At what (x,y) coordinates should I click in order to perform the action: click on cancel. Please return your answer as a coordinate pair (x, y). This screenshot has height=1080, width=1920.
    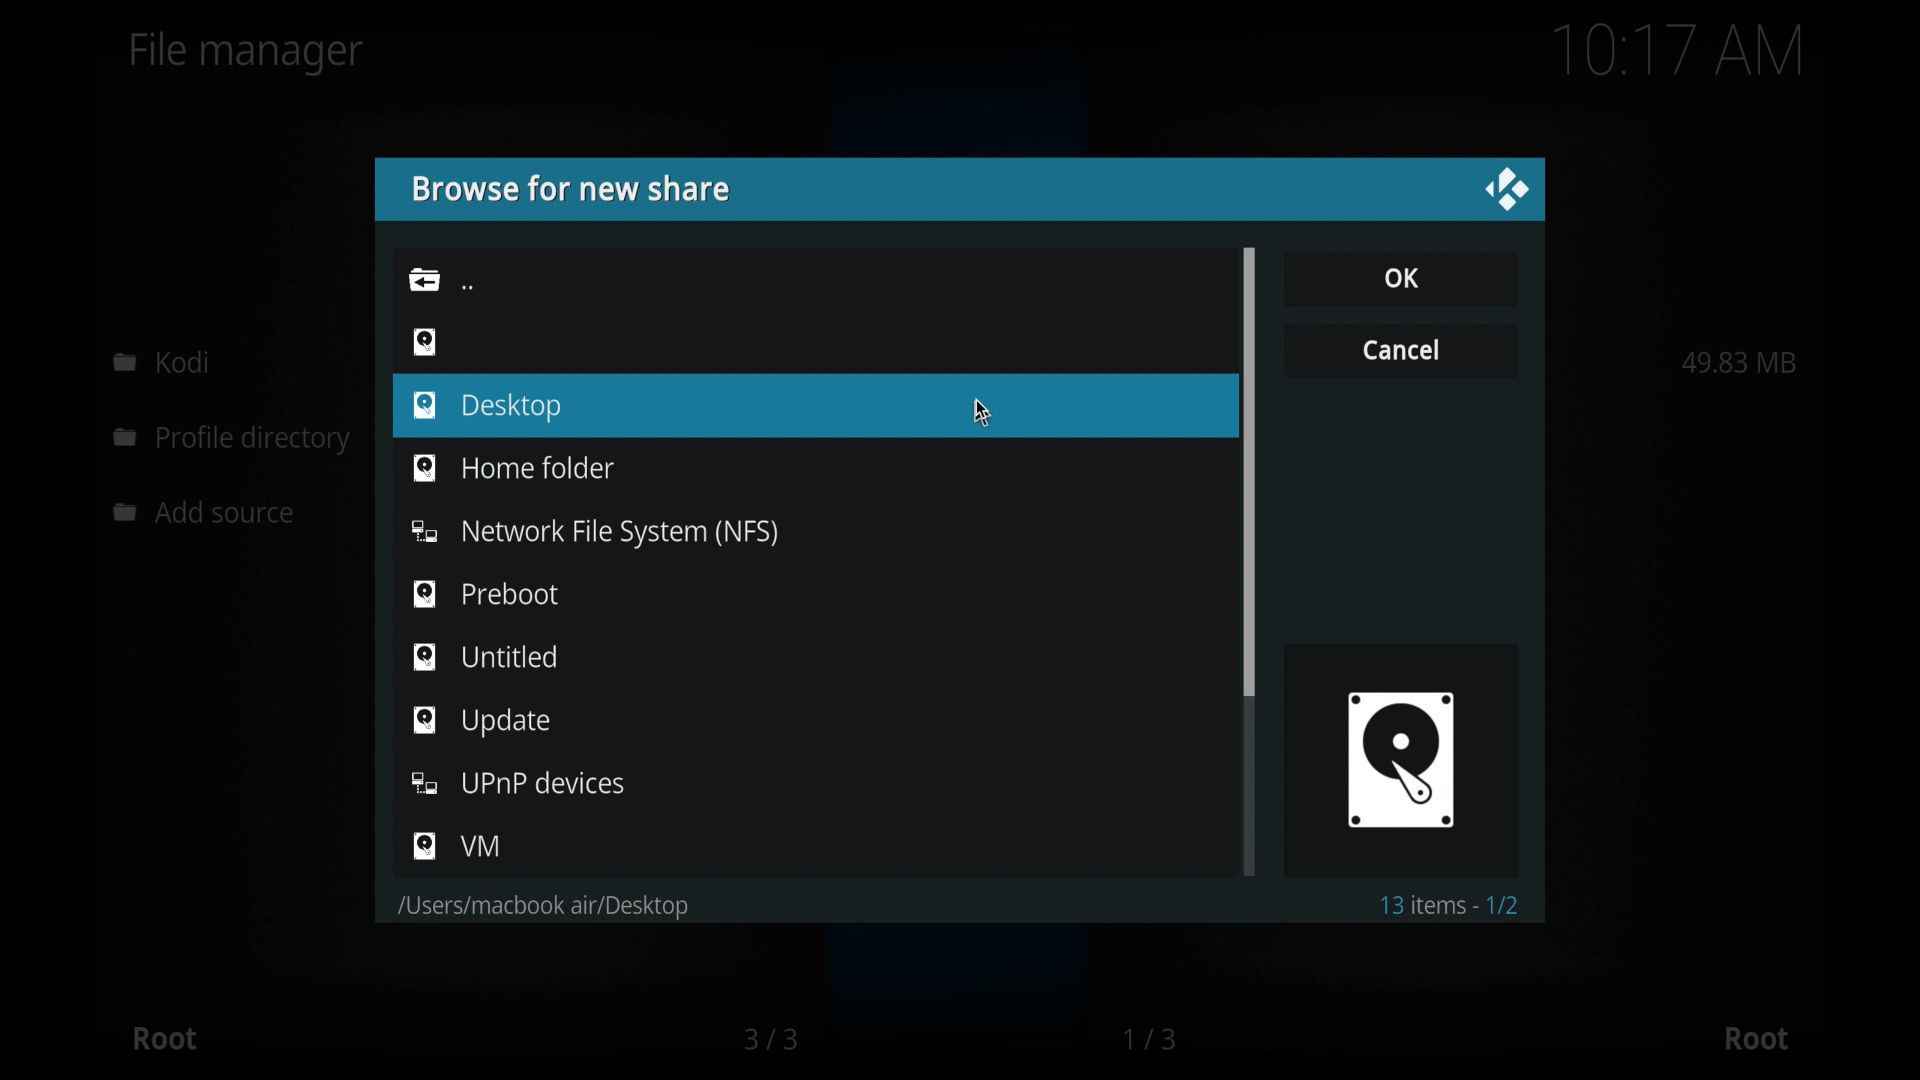
    Looking at the image, I should click on (1400, 348).